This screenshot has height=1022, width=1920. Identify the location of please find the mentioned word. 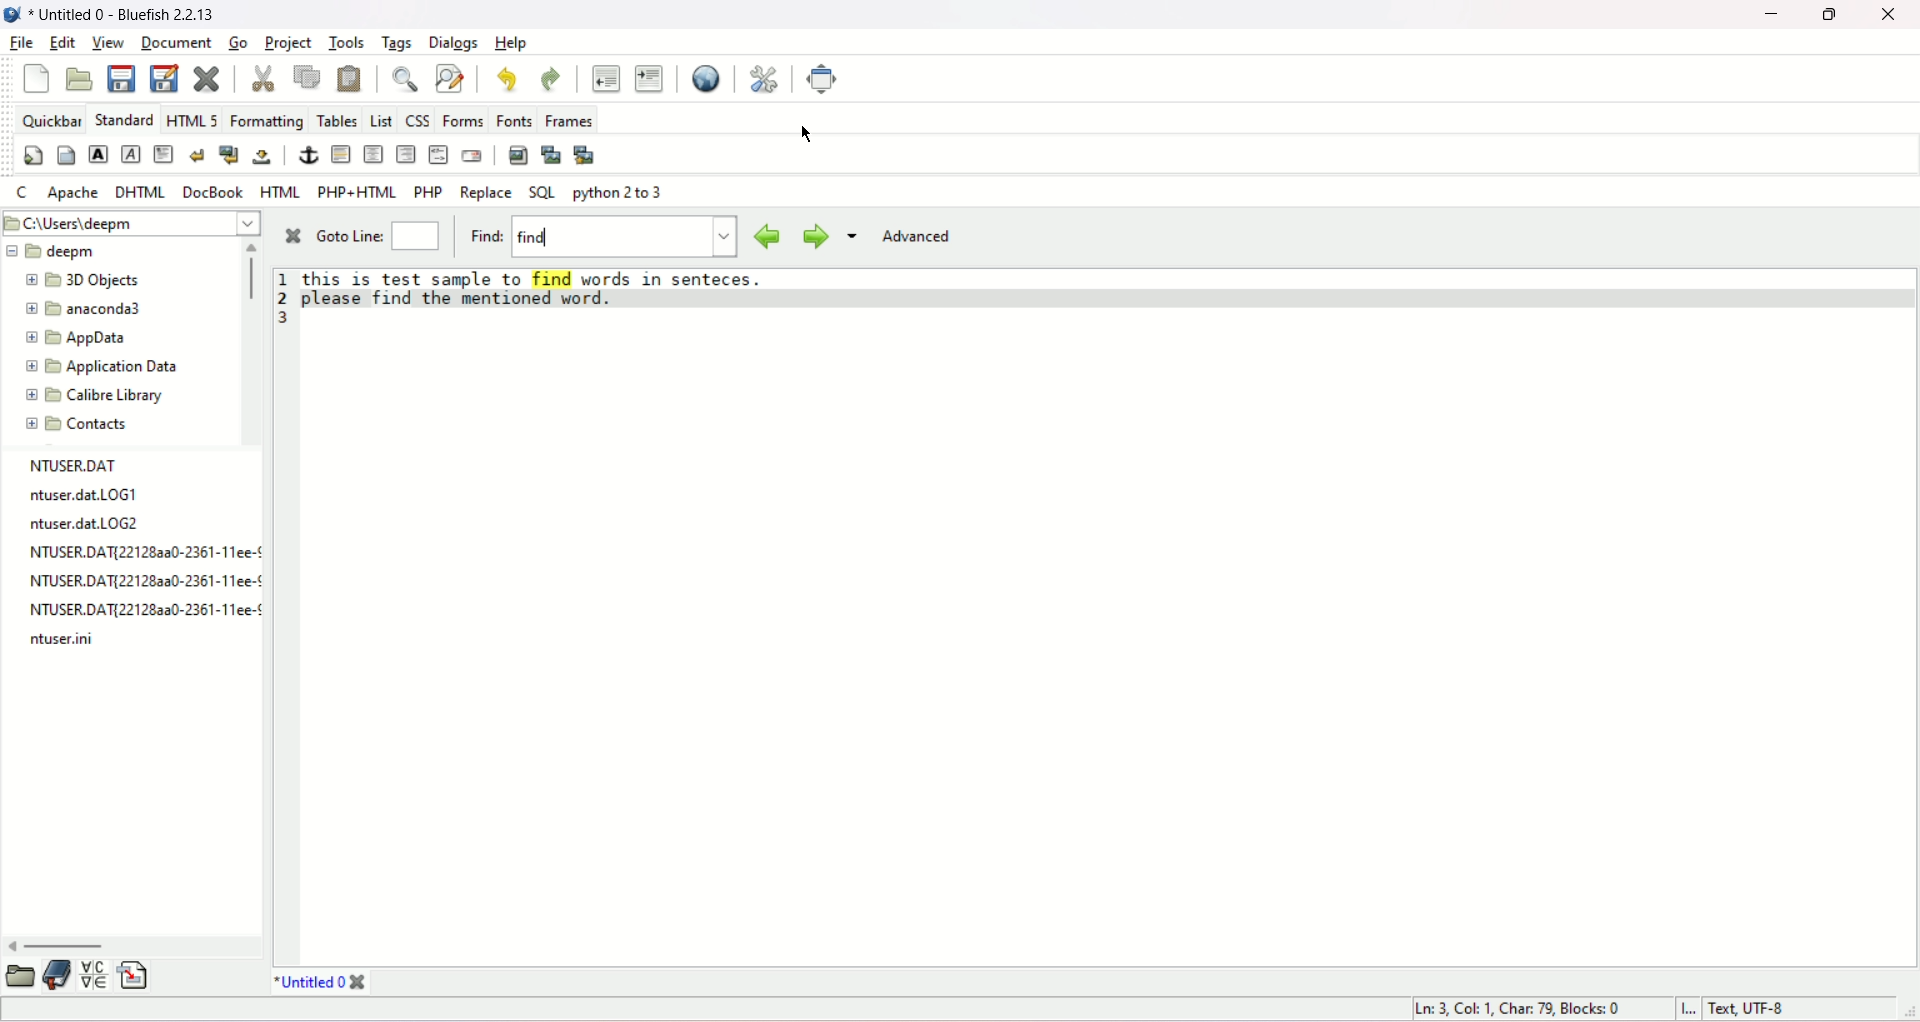
(454, 297).